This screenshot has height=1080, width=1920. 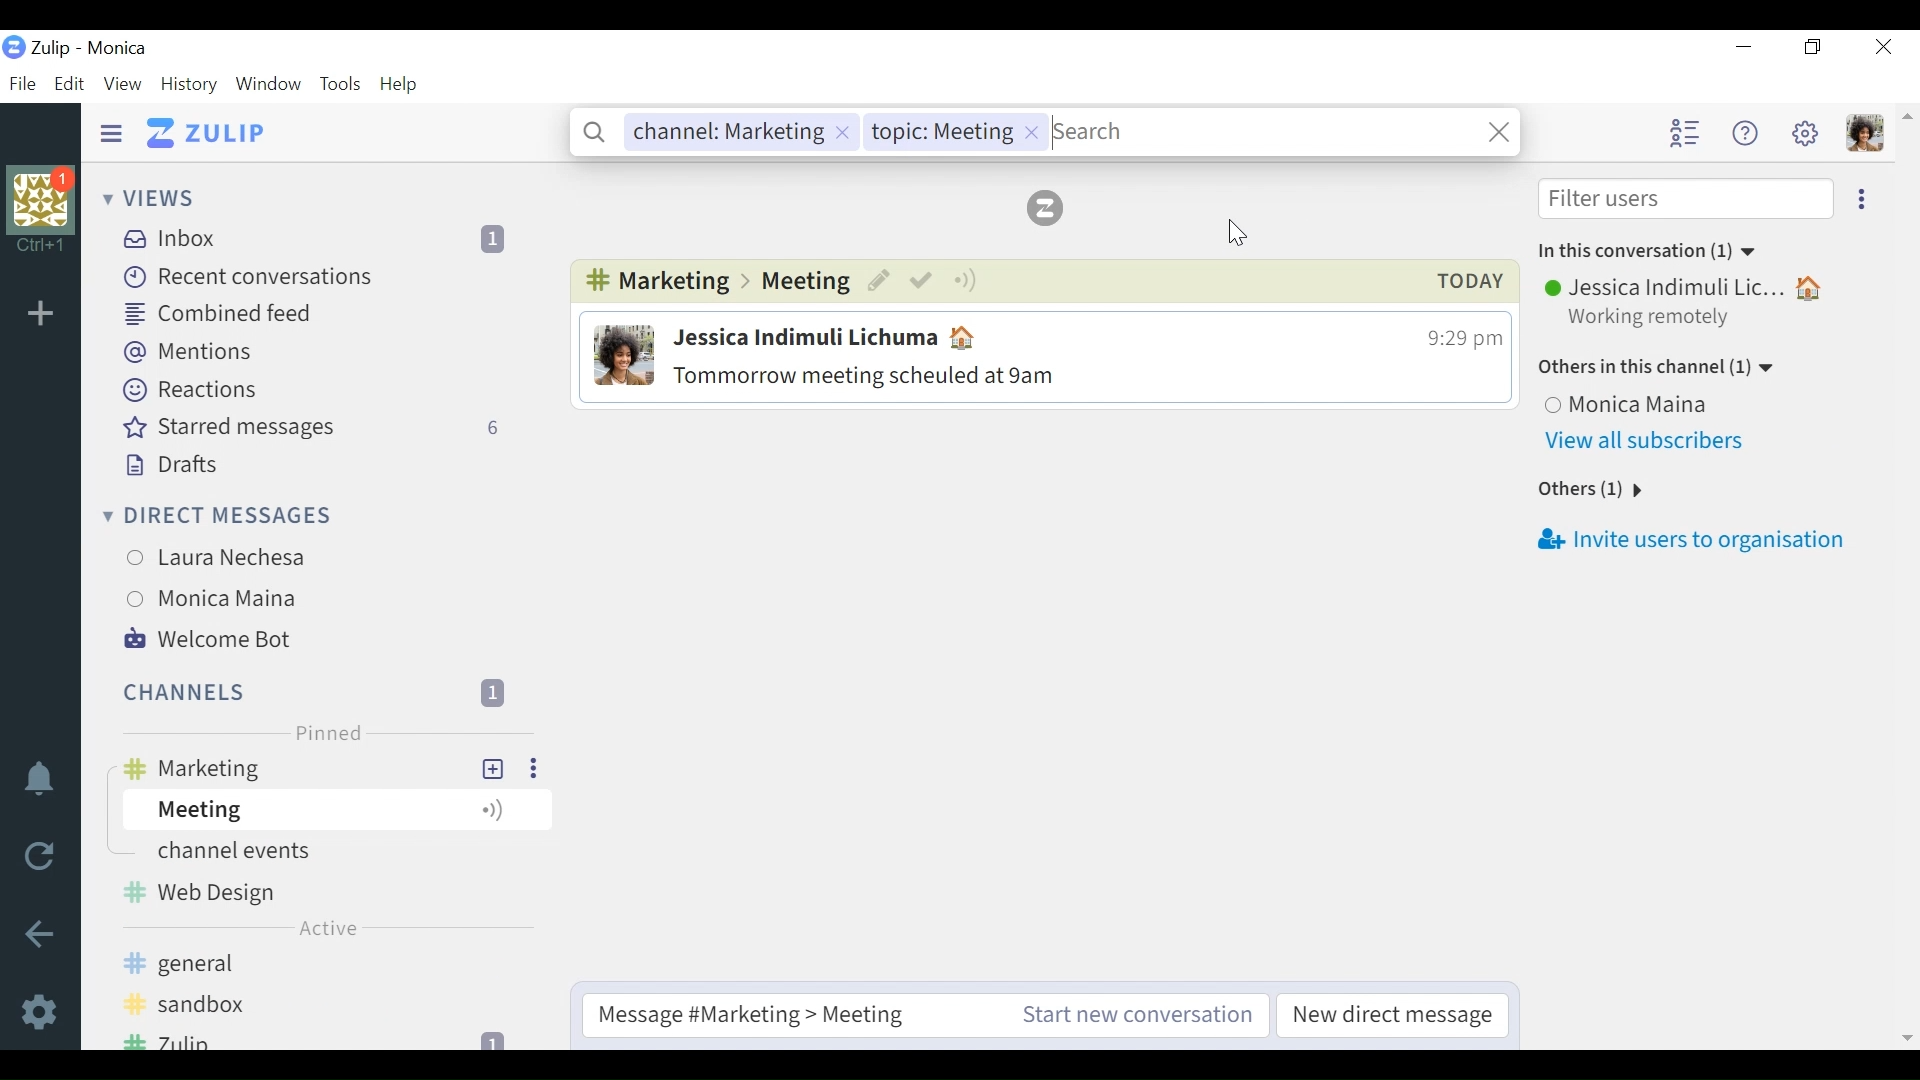 I want to click on general, so click(x=329, y=964).